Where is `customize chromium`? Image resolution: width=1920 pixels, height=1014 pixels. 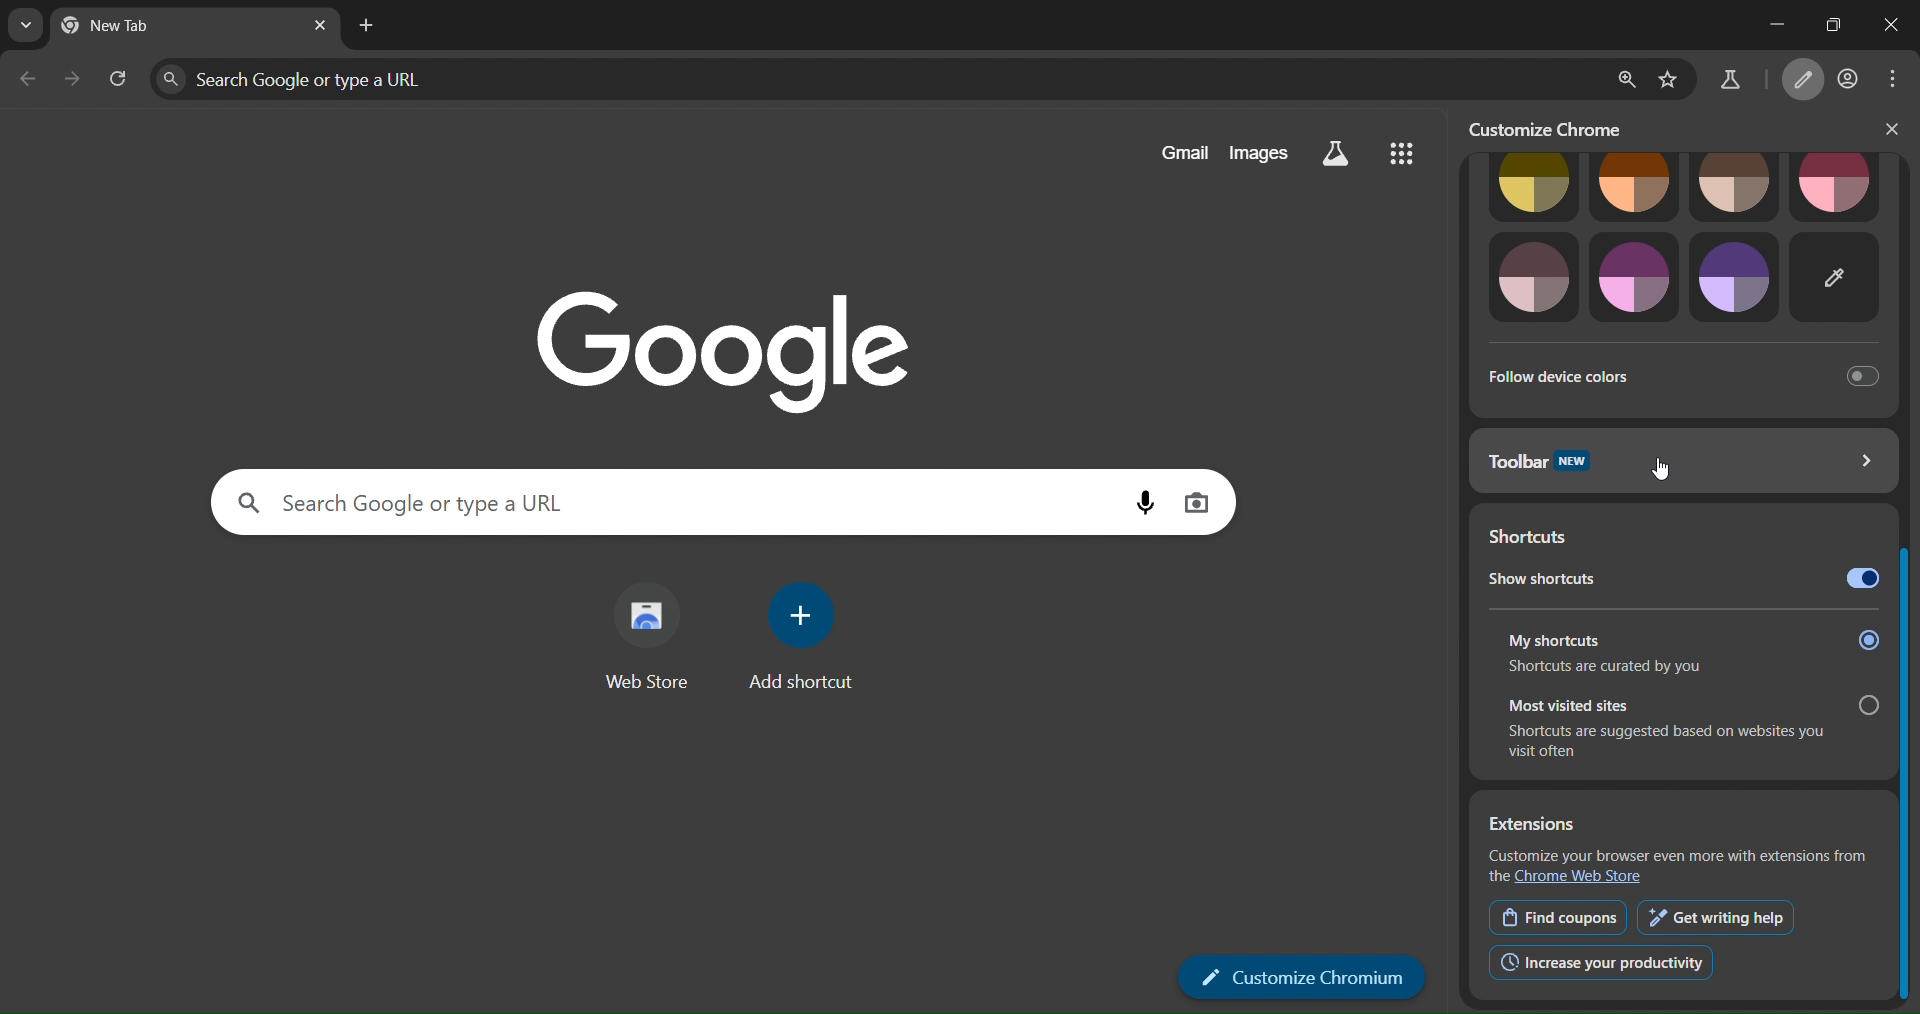
customize chromium is located at coordinates (1804, 79).